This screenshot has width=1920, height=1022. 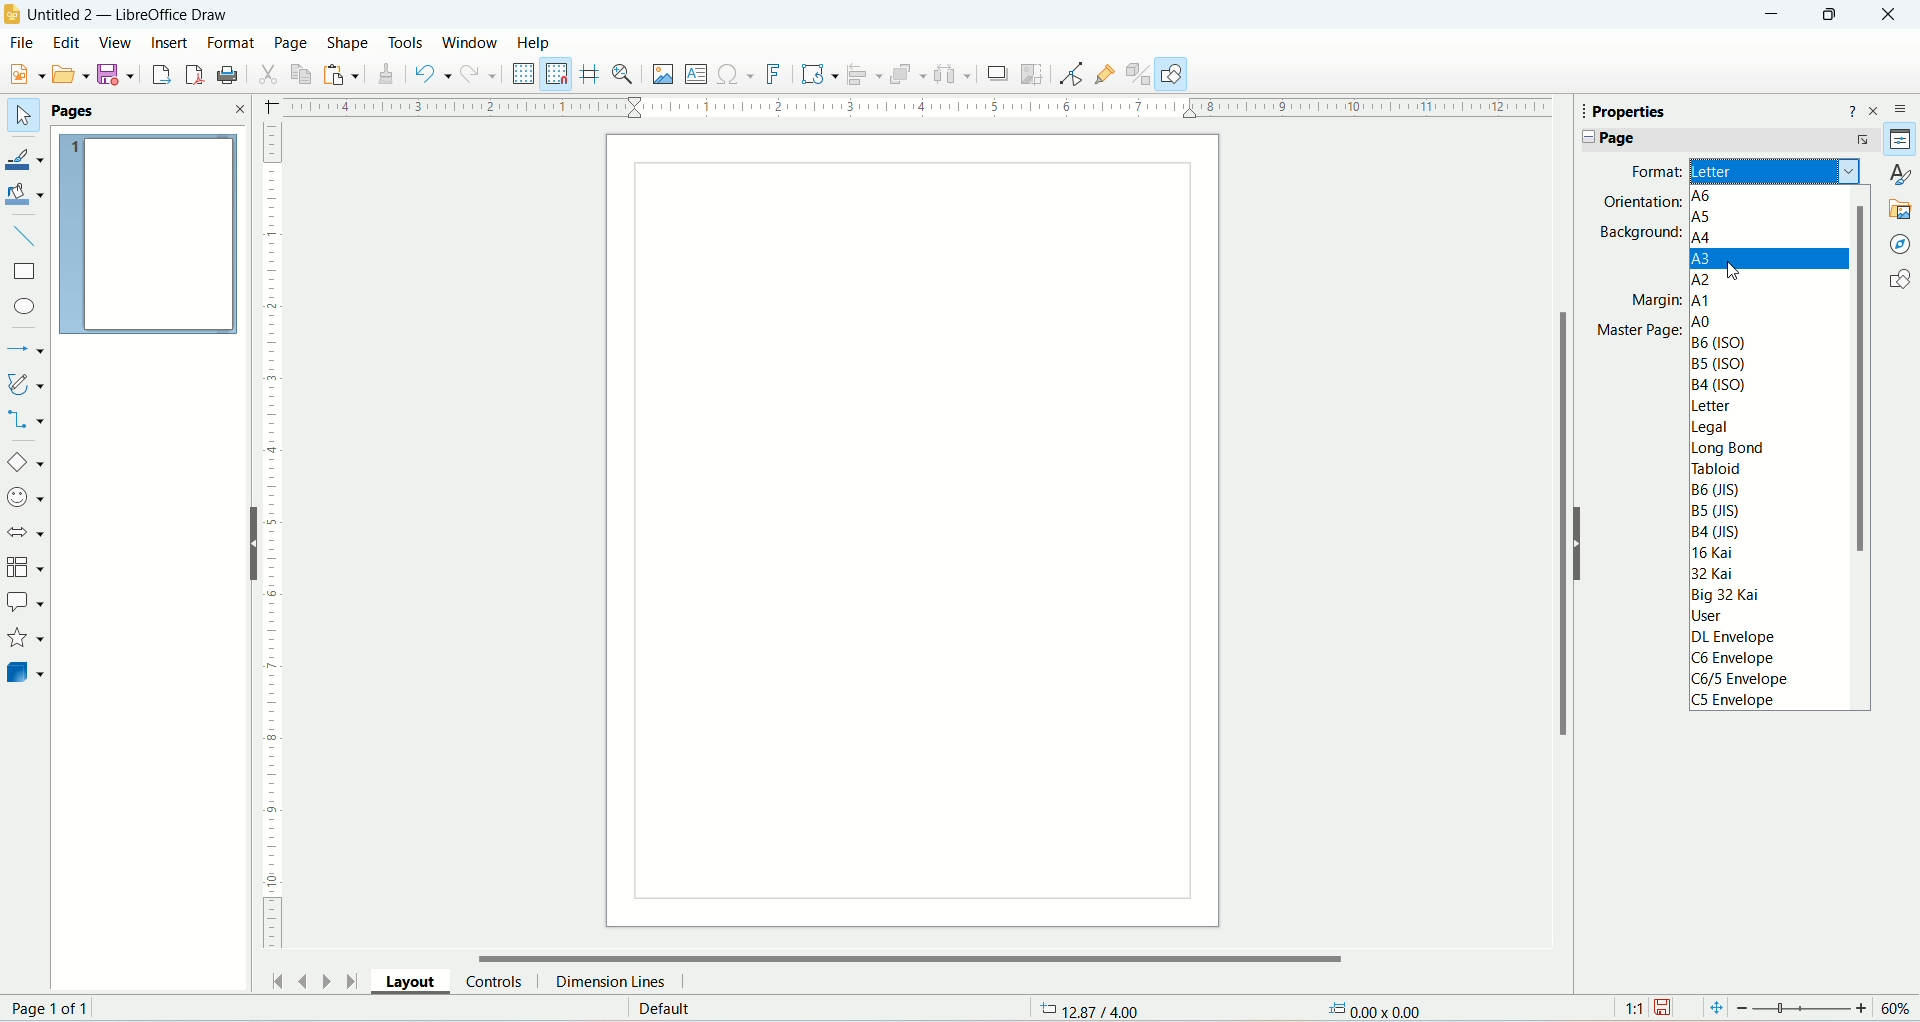 I want to click on point edit mode, so click(x=1074, y=76).